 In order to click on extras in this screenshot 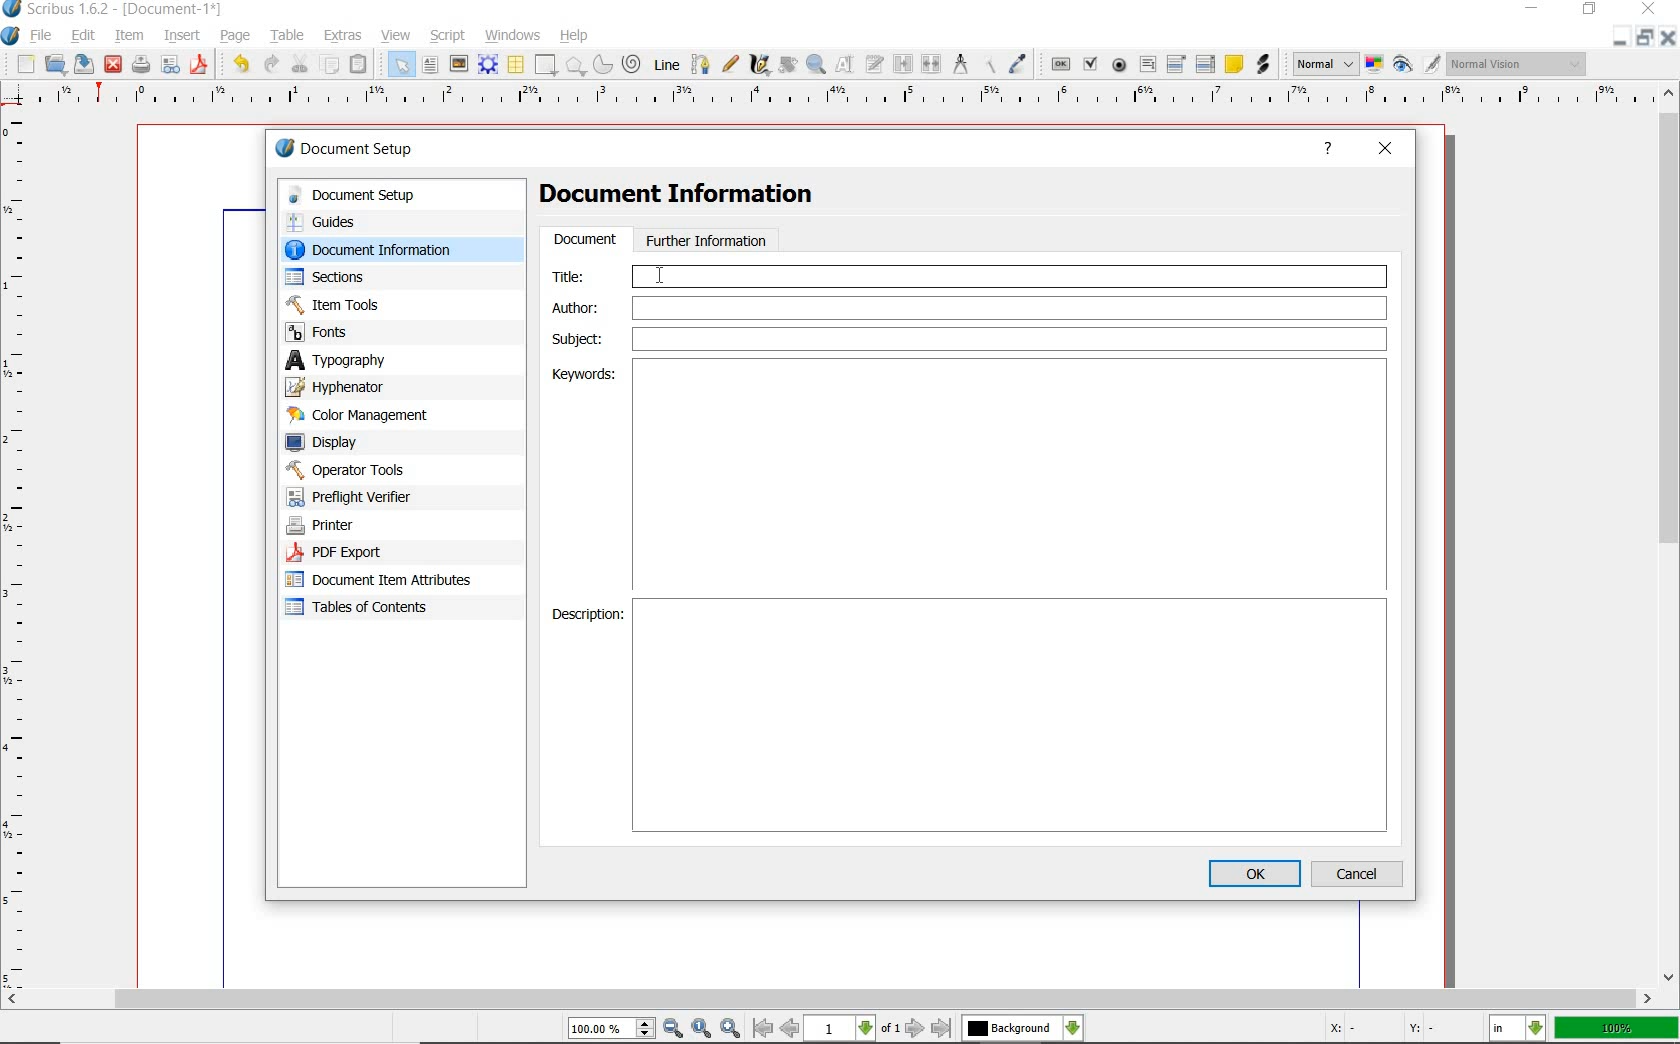, I will do `click(344, 36)`.